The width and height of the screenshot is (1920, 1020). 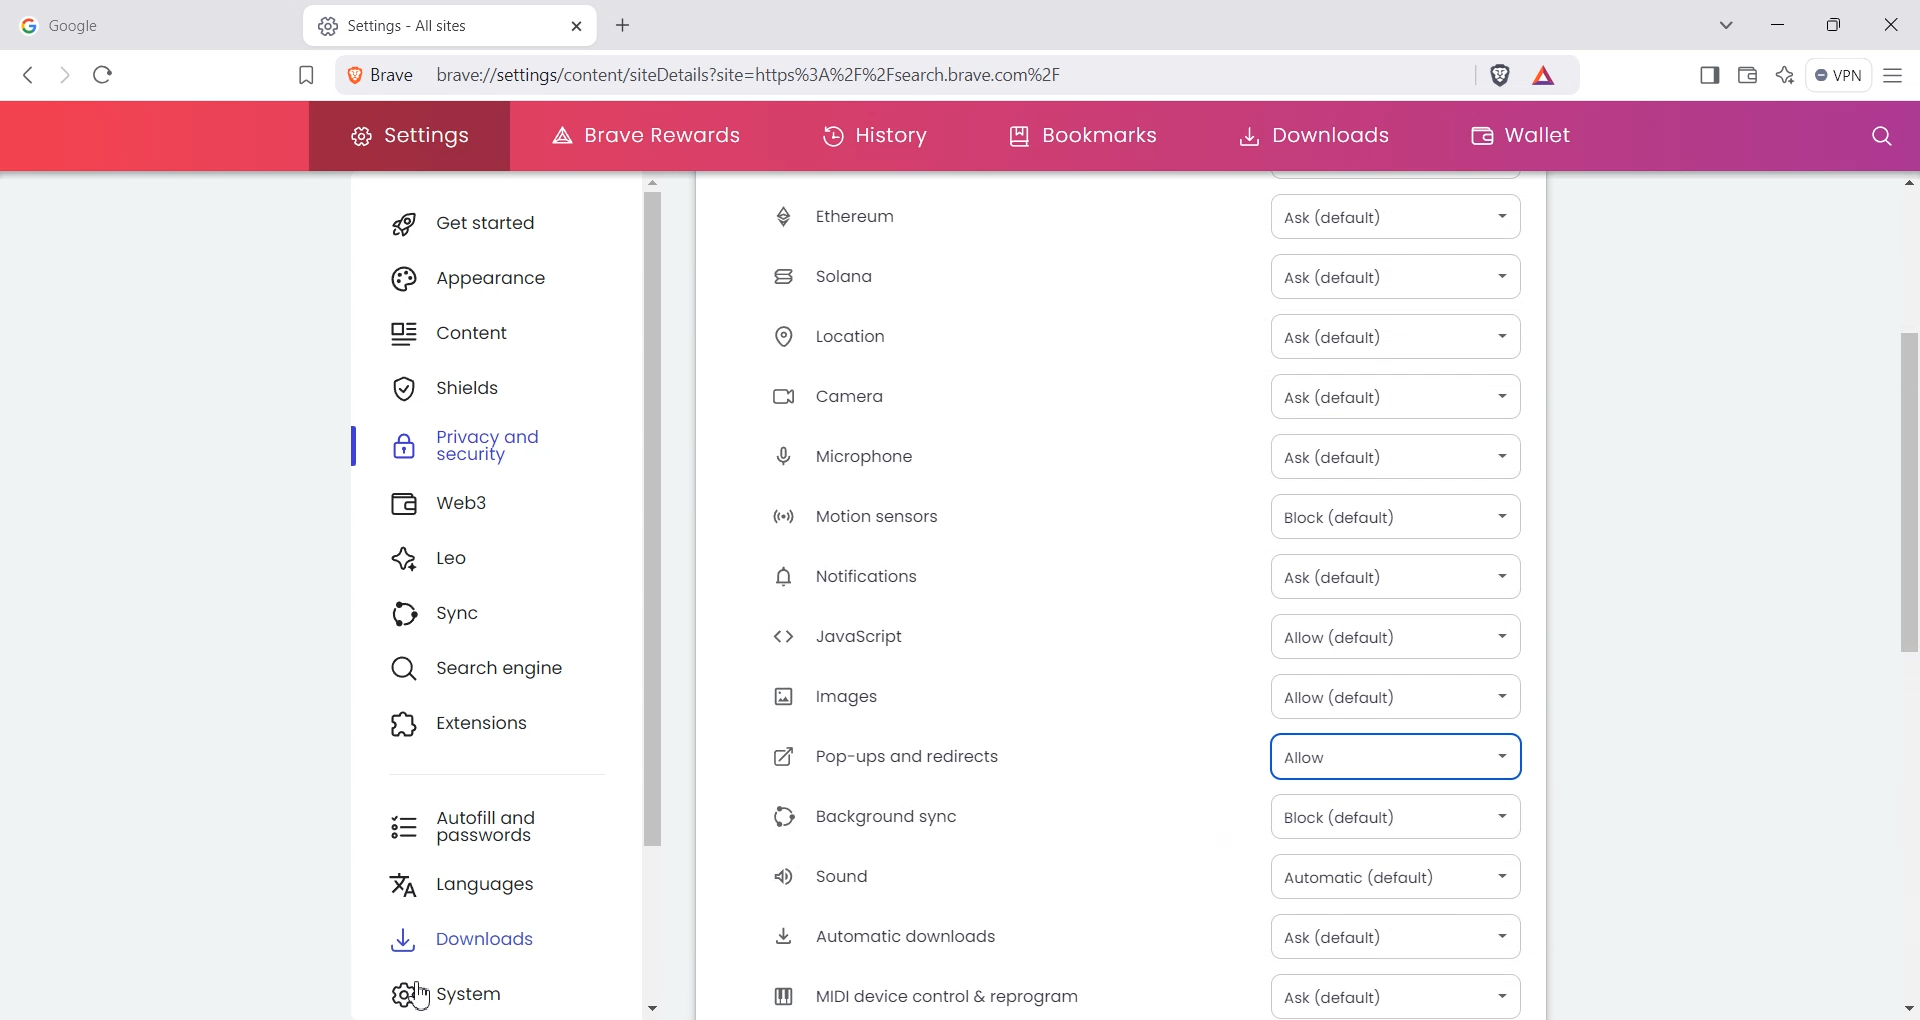 What do you see at coordinates (1122, 217) in the screenshot?
I see `Ethereum Ask (Default)` at bounding box center [1122, 217].